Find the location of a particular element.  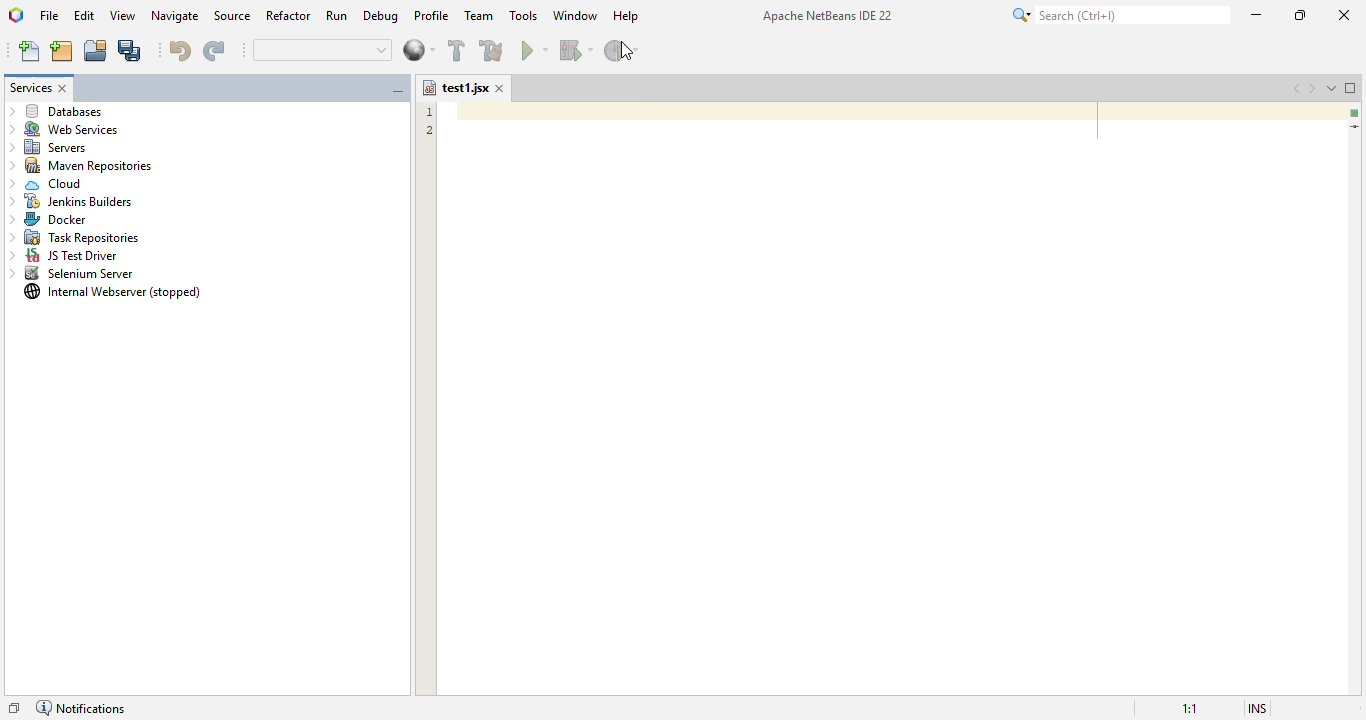

docker is located at coordinates (44, 220).